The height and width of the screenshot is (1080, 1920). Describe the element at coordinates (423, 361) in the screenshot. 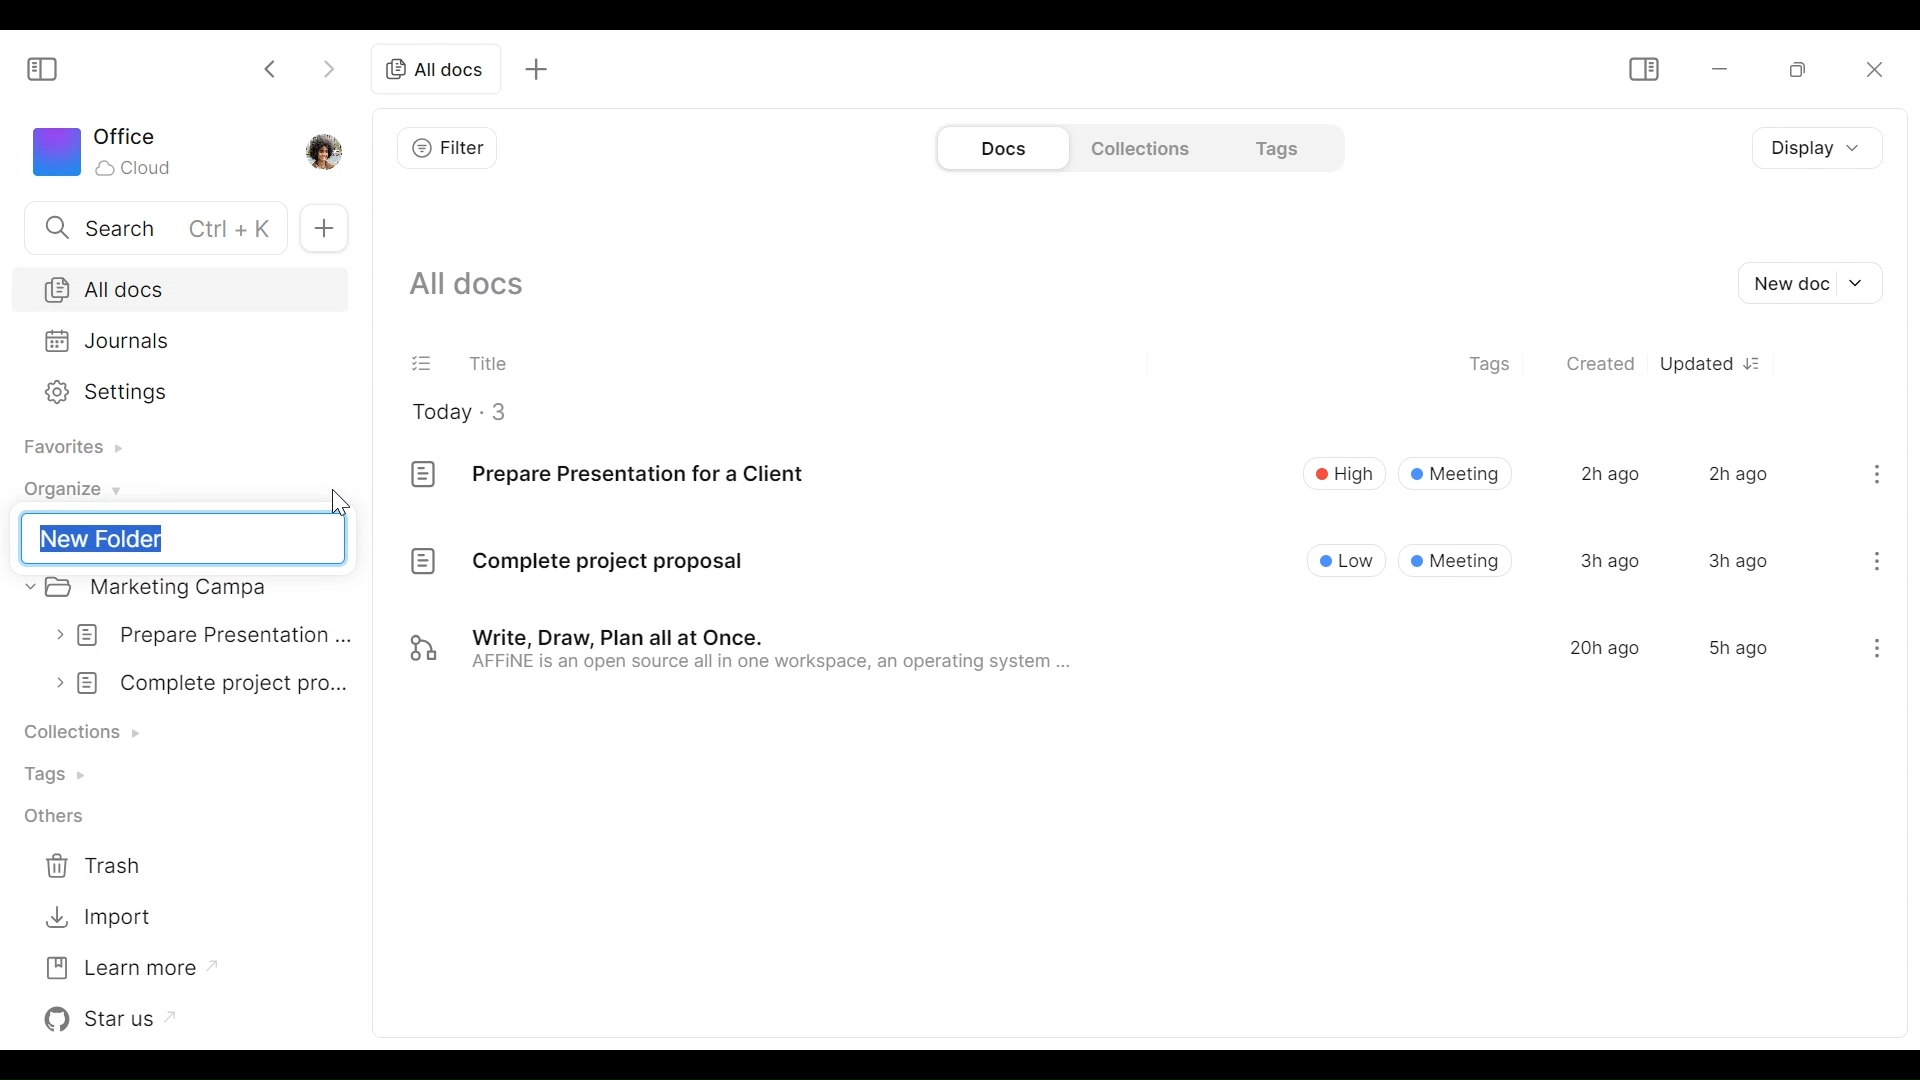

I see `(un)select` at that location.